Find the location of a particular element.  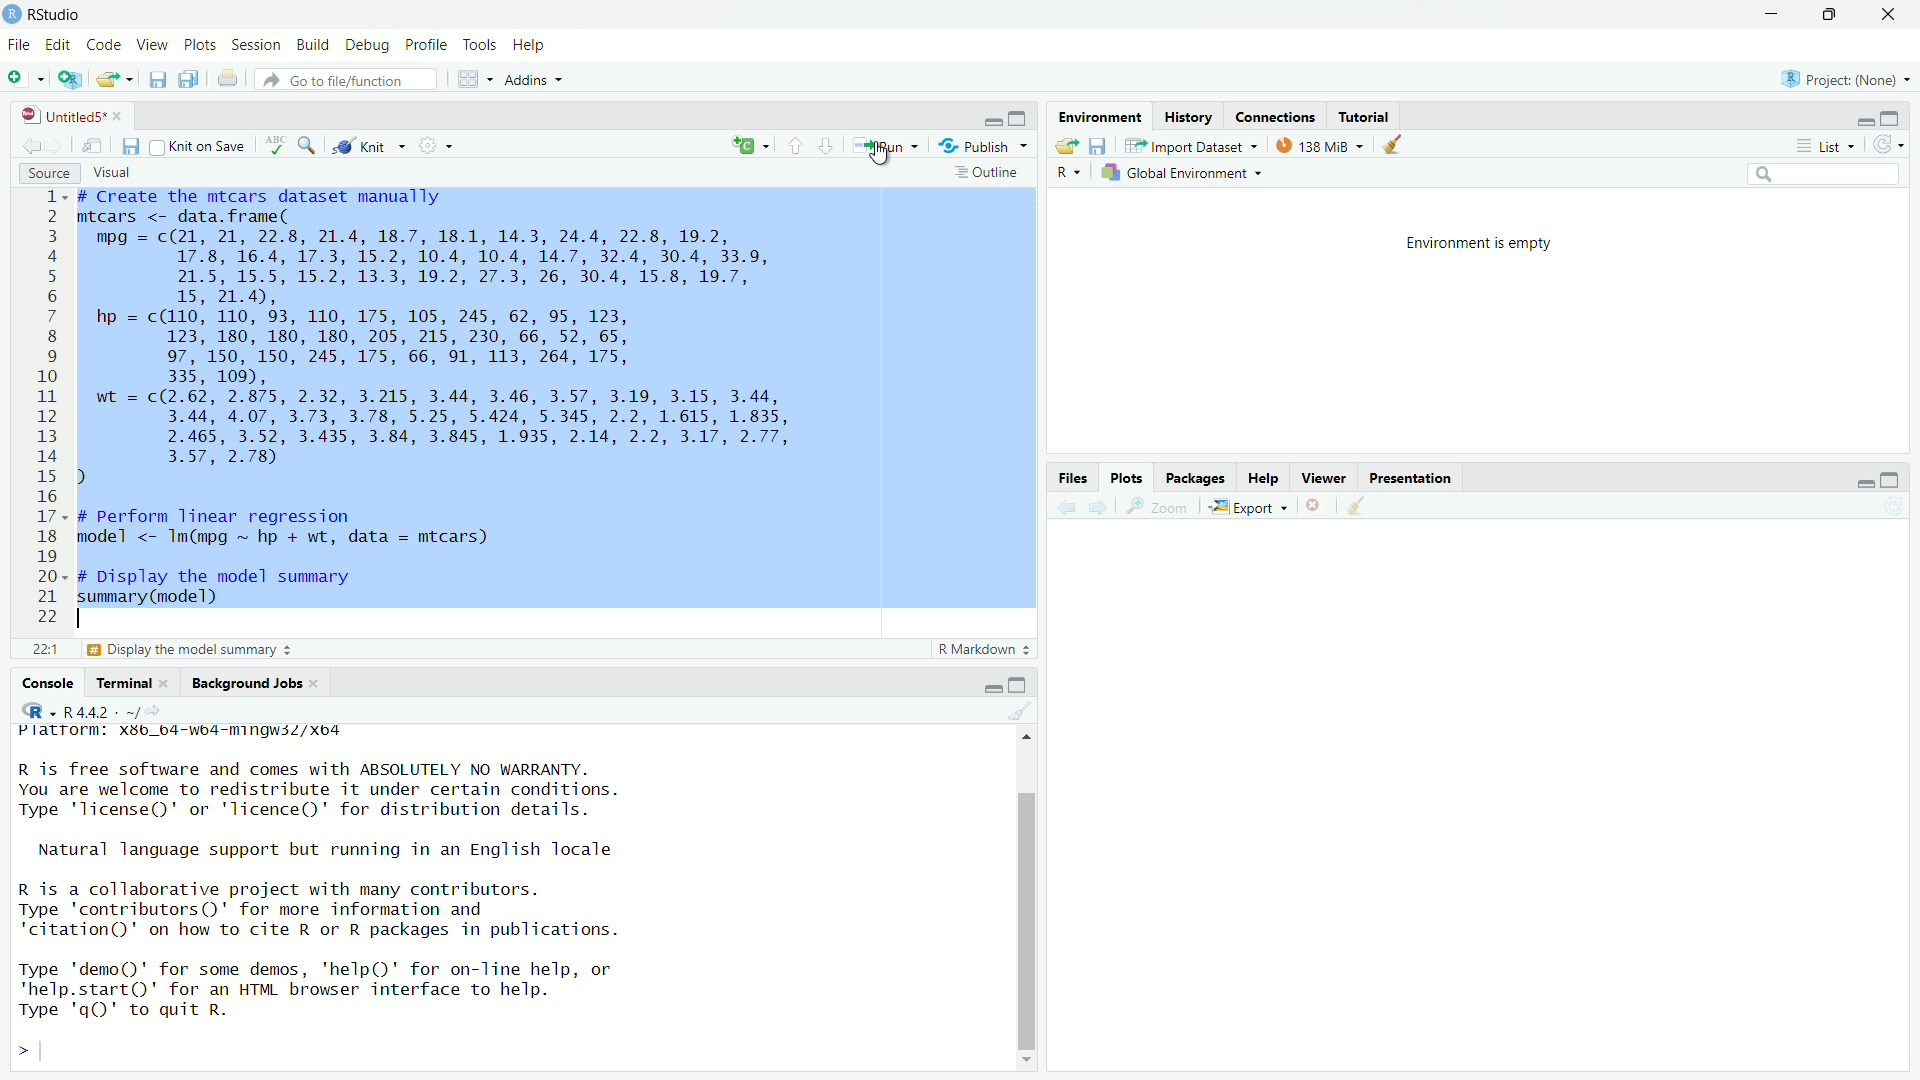

export is located at coordinates (1249, 508).